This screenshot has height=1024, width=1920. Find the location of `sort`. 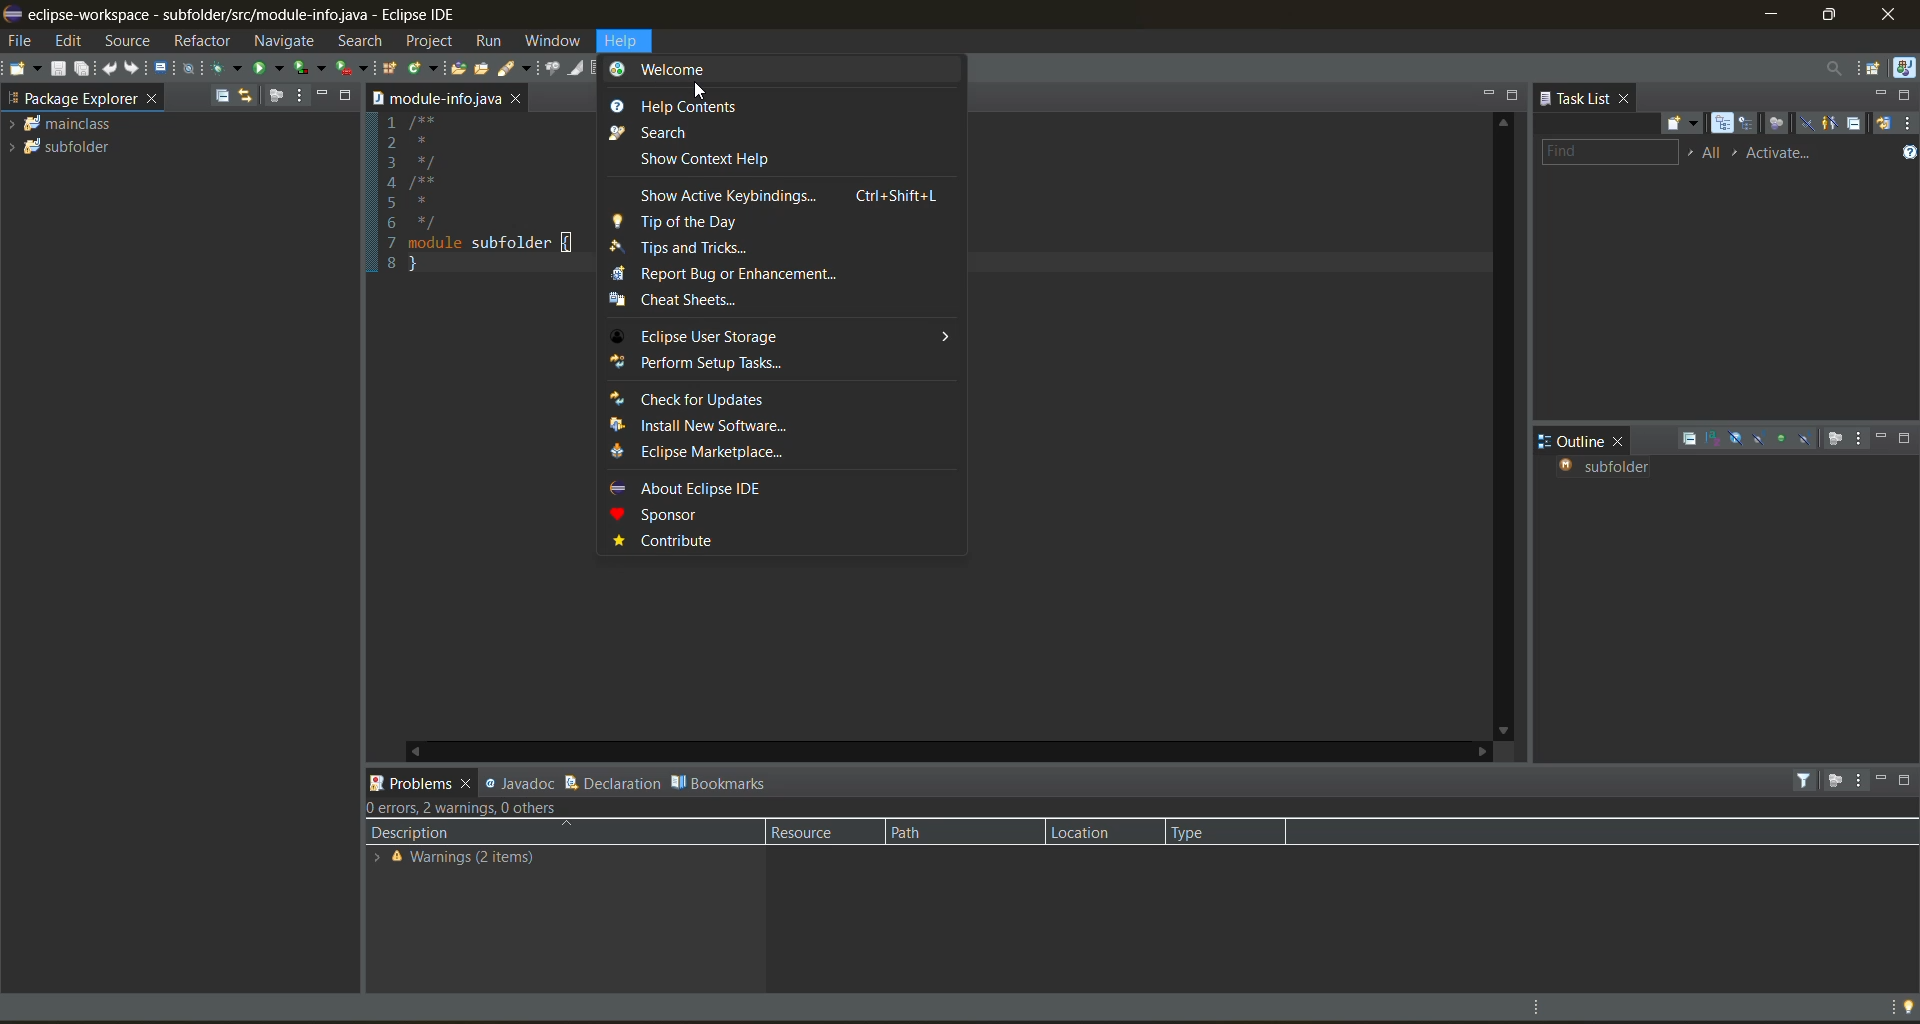

sort is located at coordinates (1714, 438).